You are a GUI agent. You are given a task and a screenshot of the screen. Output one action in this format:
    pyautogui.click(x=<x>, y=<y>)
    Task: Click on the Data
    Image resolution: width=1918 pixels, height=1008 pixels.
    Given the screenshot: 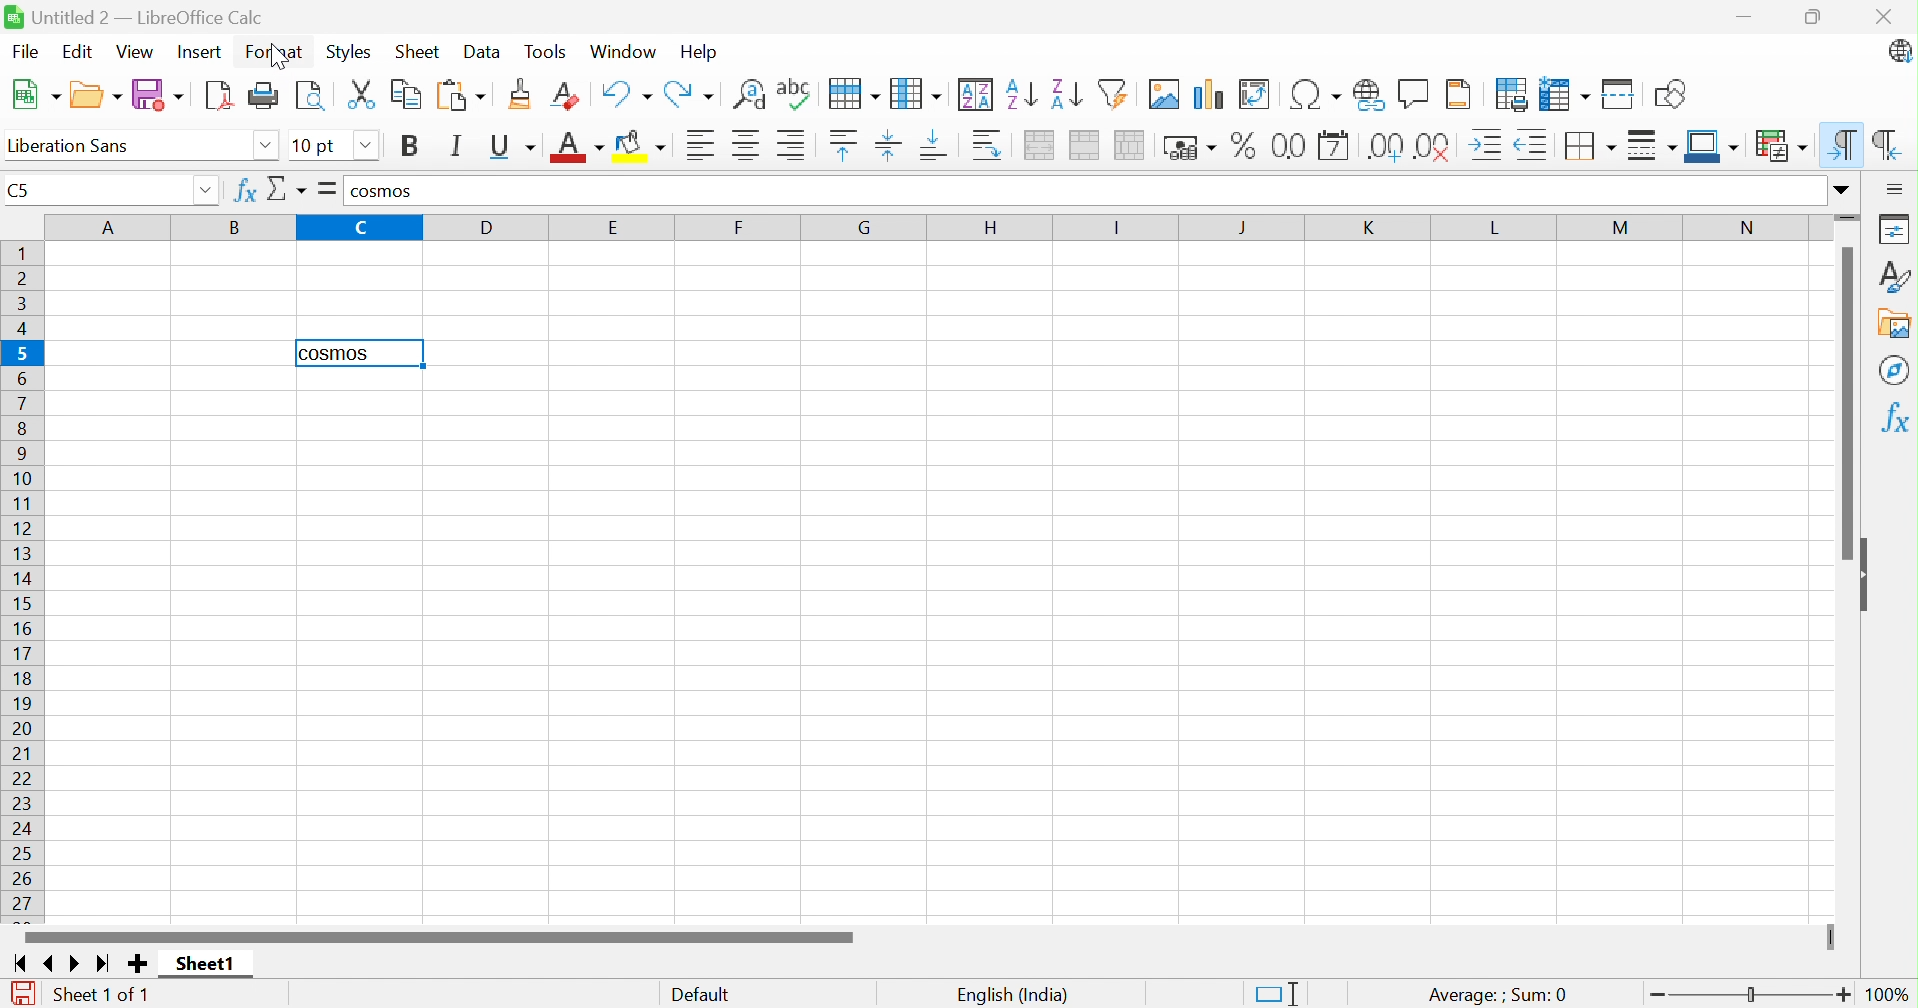 What is the action you would take?
    pyautogui.click(x=481, y=52)
    